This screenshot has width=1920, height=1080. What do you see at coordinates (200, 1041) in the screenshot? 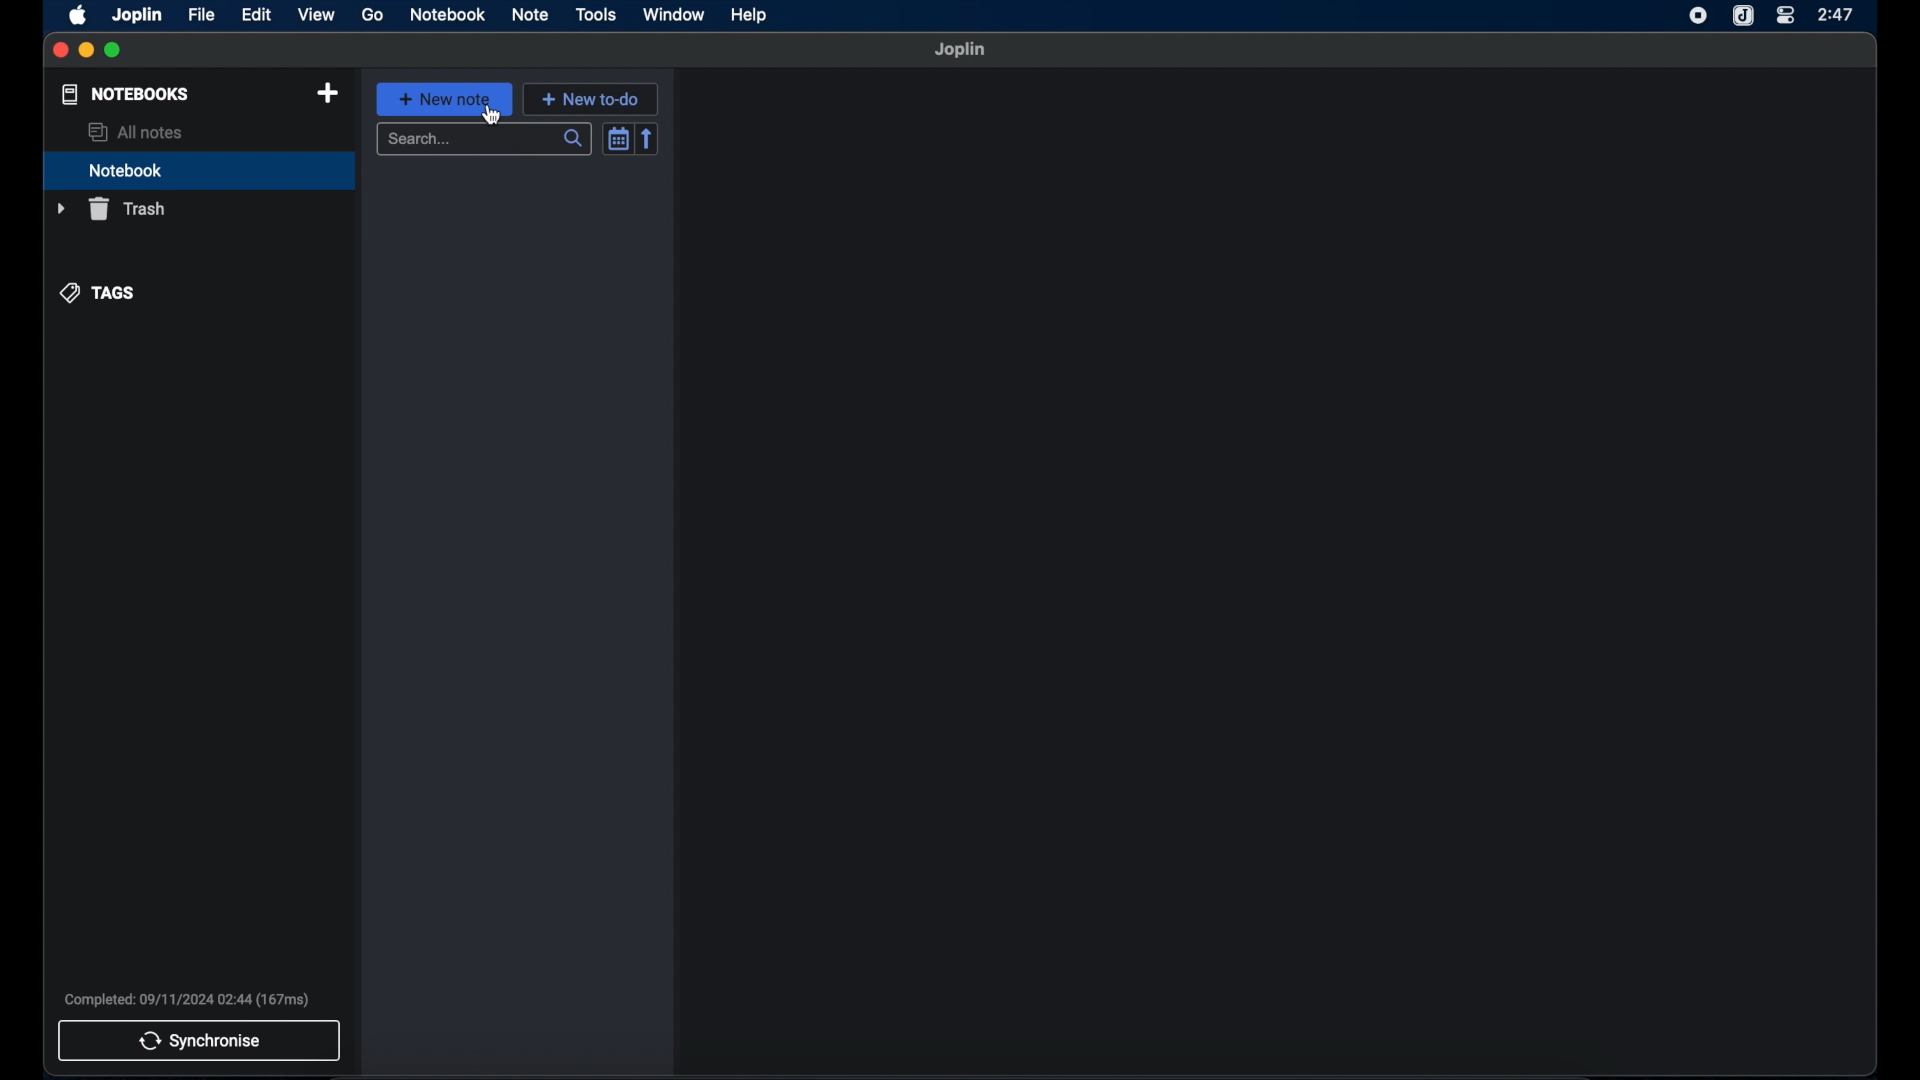
I see `synchronise` at bounding box center [200, 1041].